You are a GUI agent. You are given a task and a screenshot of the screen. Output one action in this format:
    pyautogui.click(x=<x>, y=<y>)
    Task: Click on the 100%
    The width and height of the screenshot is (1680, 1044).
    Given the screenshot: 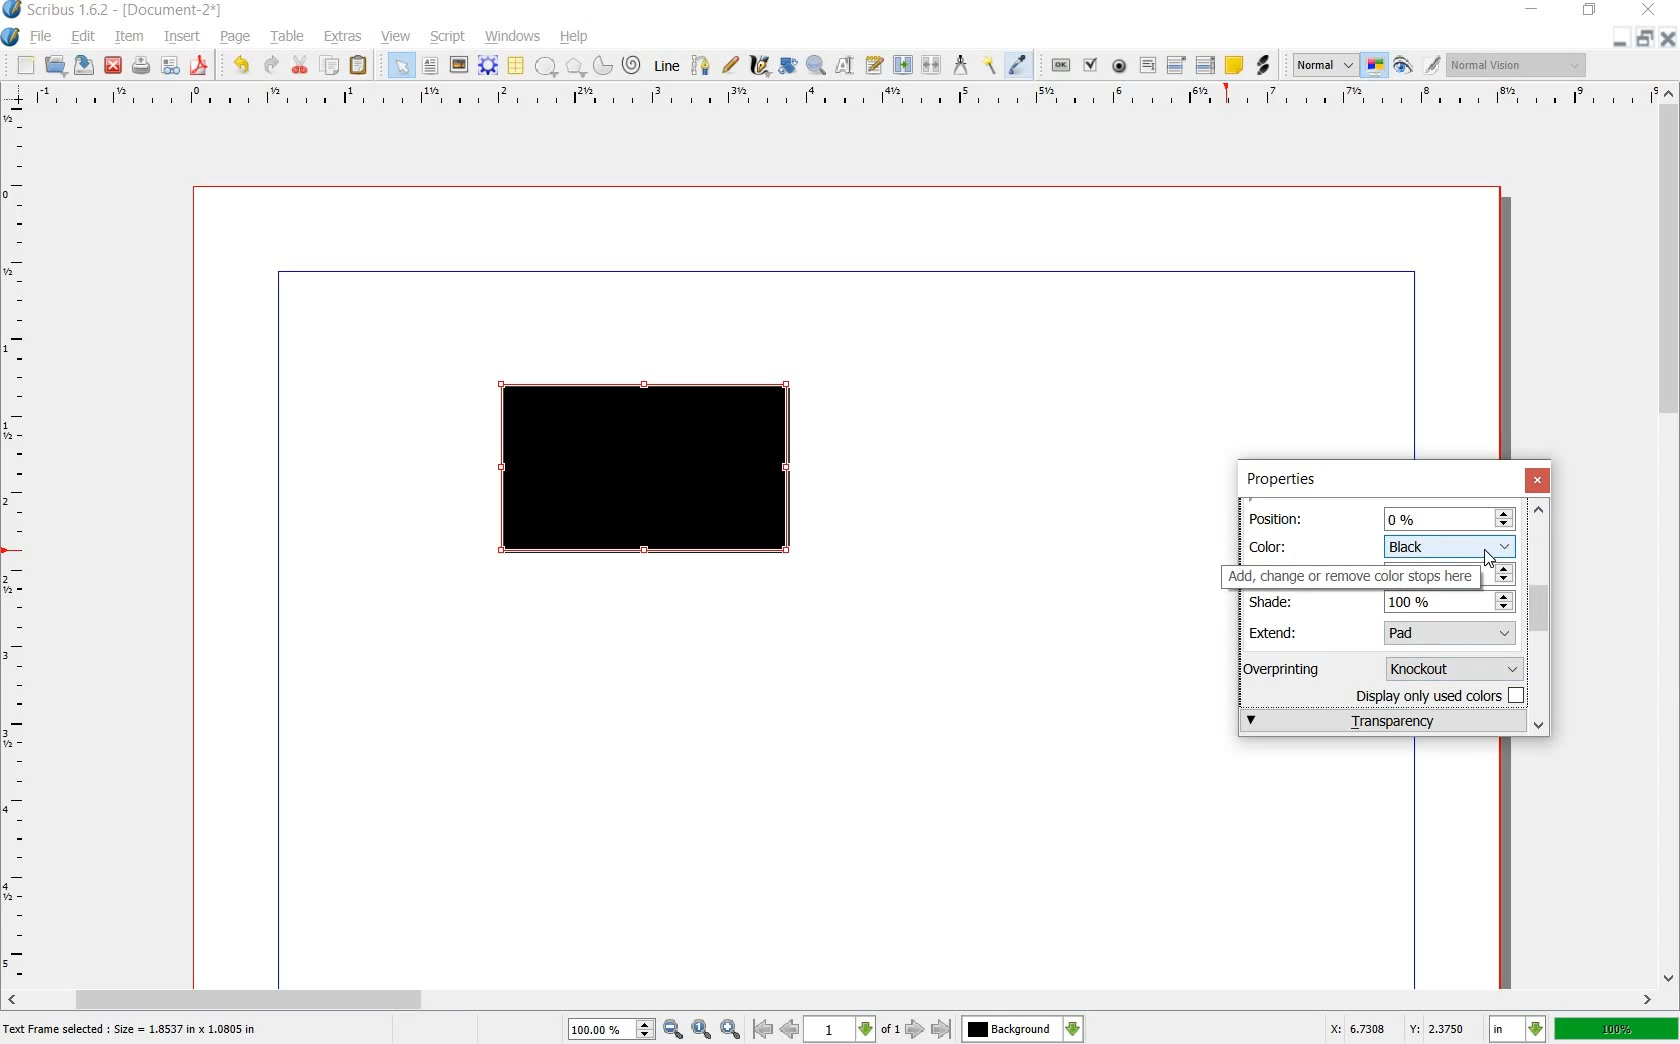 What is the action you would take?
    pyautogui.click(x=1617, y=1028)
    